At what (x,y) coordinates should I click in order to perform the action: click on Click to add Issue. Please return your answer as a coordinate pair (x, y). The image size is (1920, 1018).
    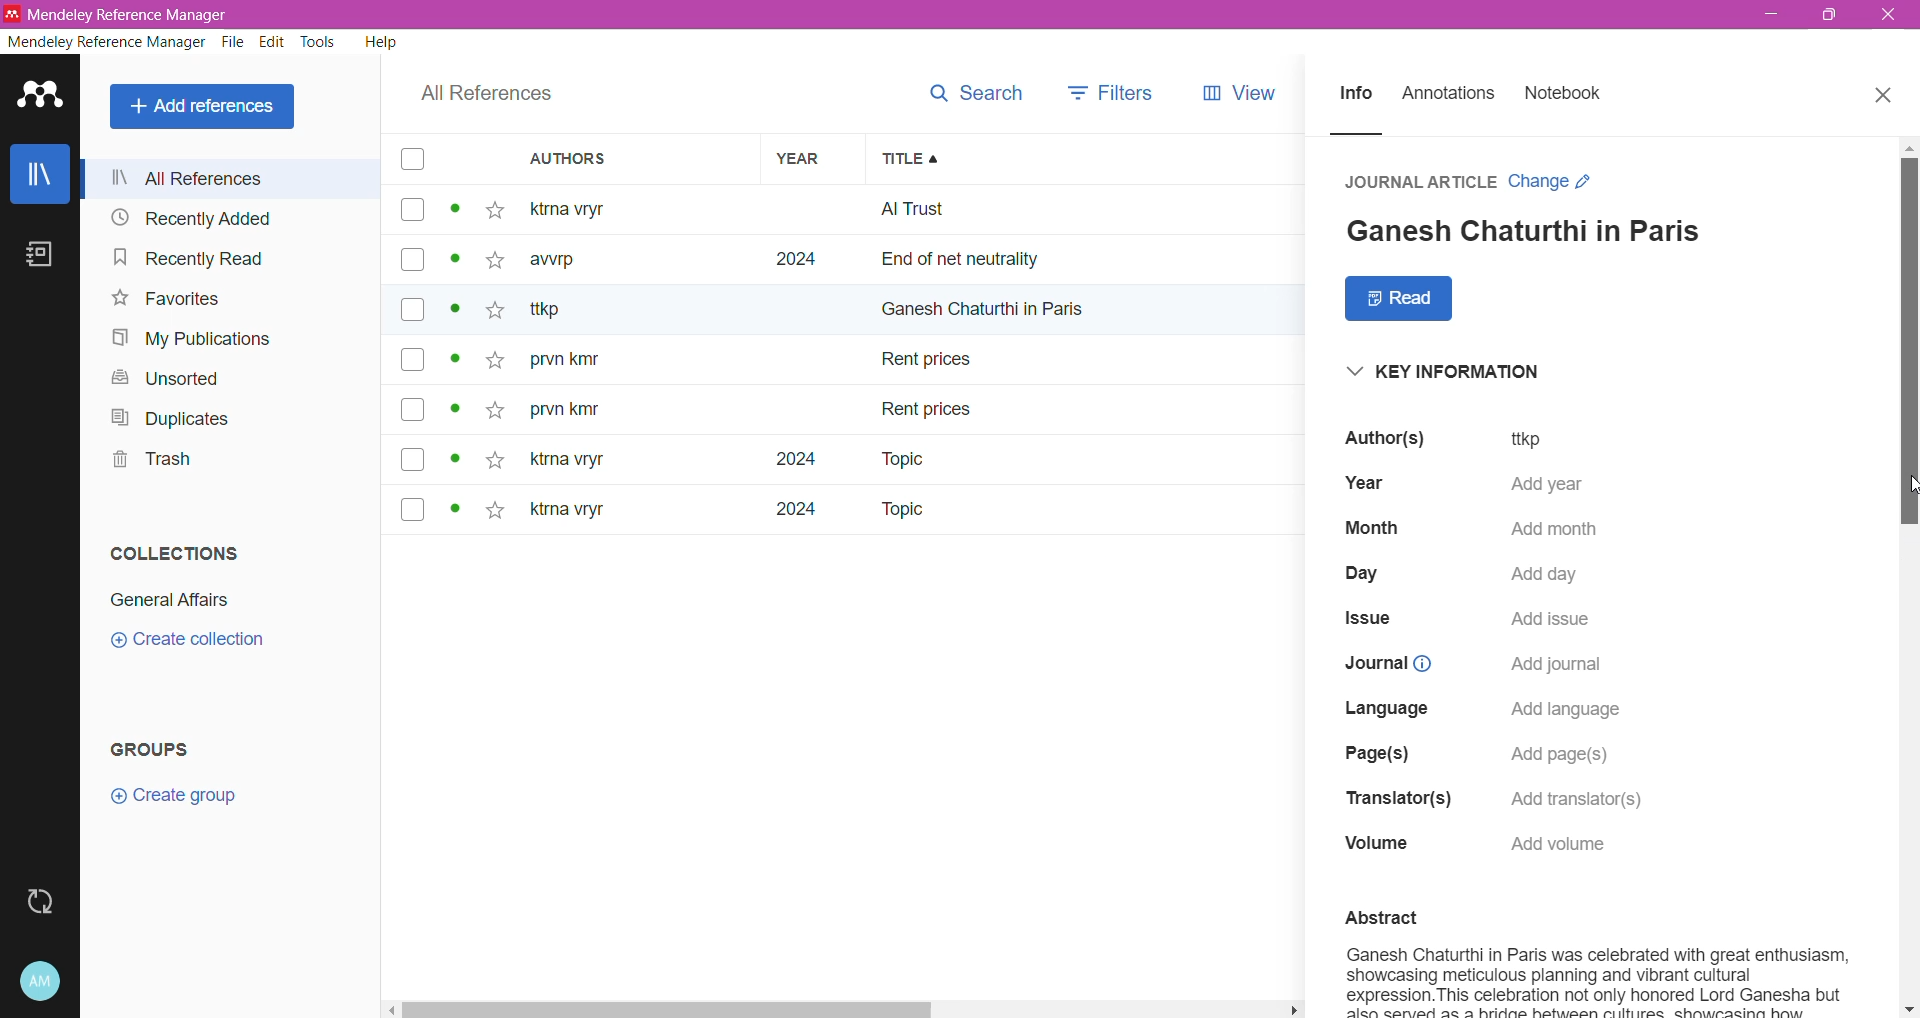
    Looking at the image, I should click on (1554, 623).